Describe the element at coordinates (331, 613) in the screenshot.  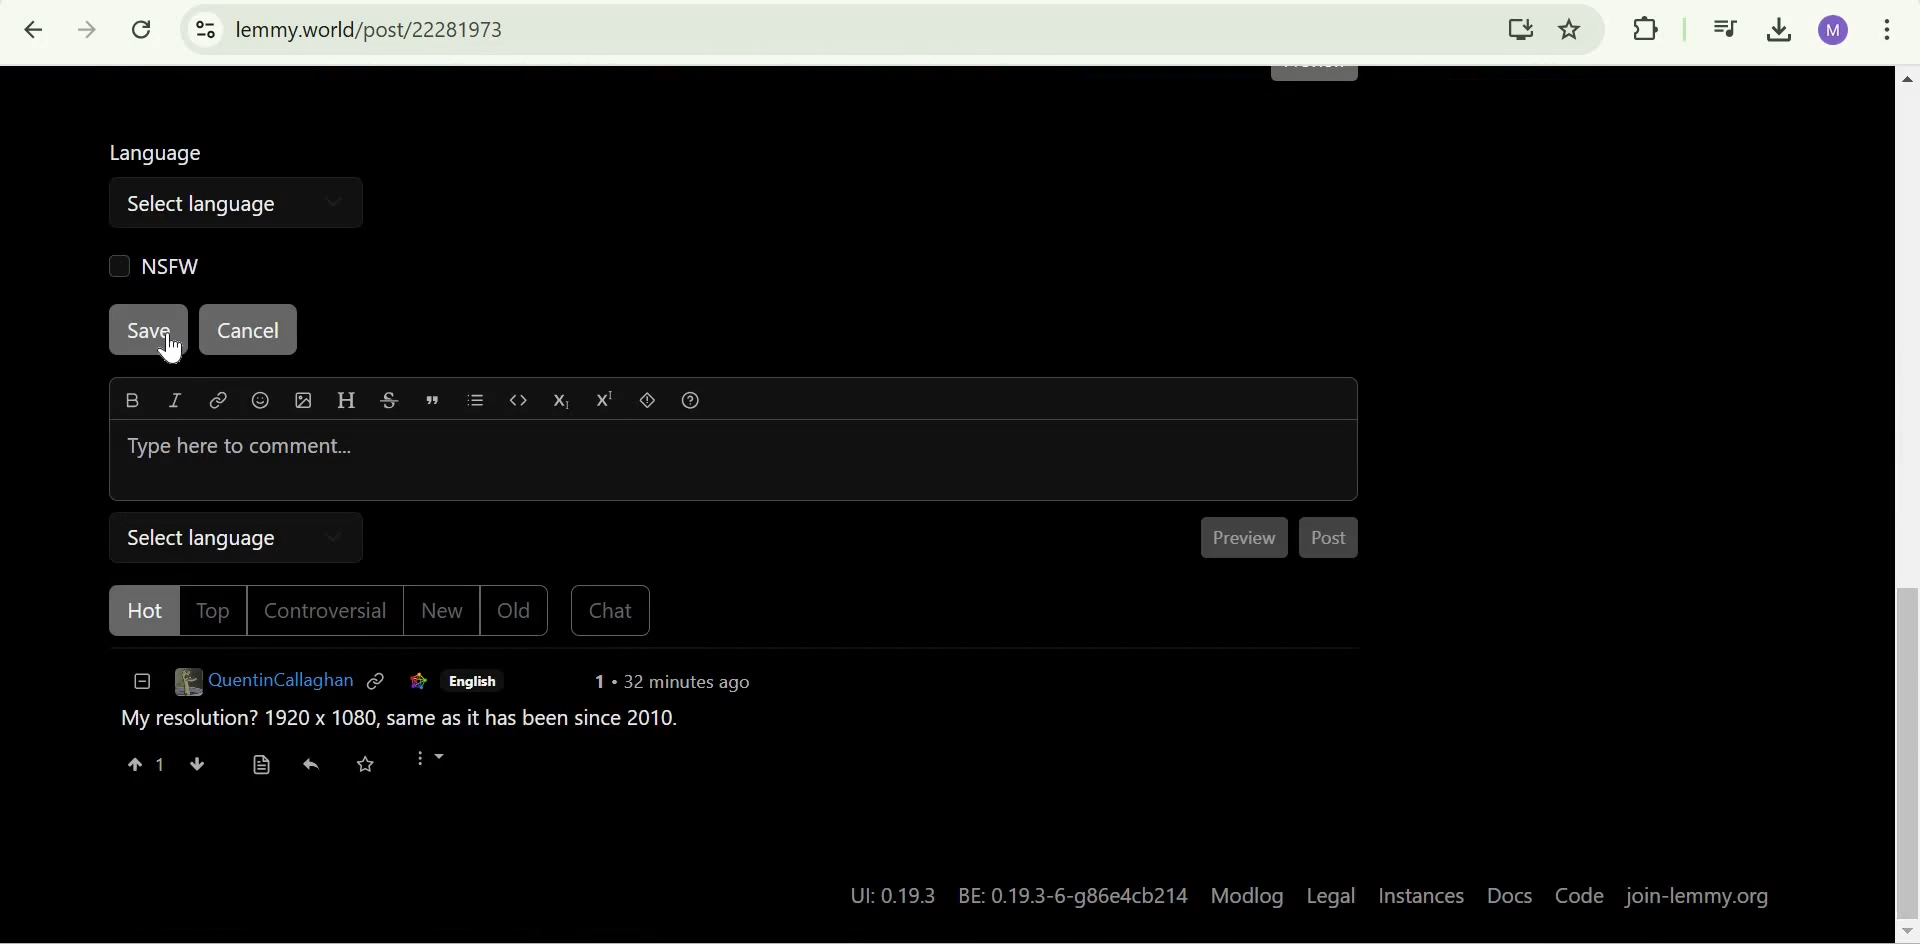
I see `Controversial` at that location.